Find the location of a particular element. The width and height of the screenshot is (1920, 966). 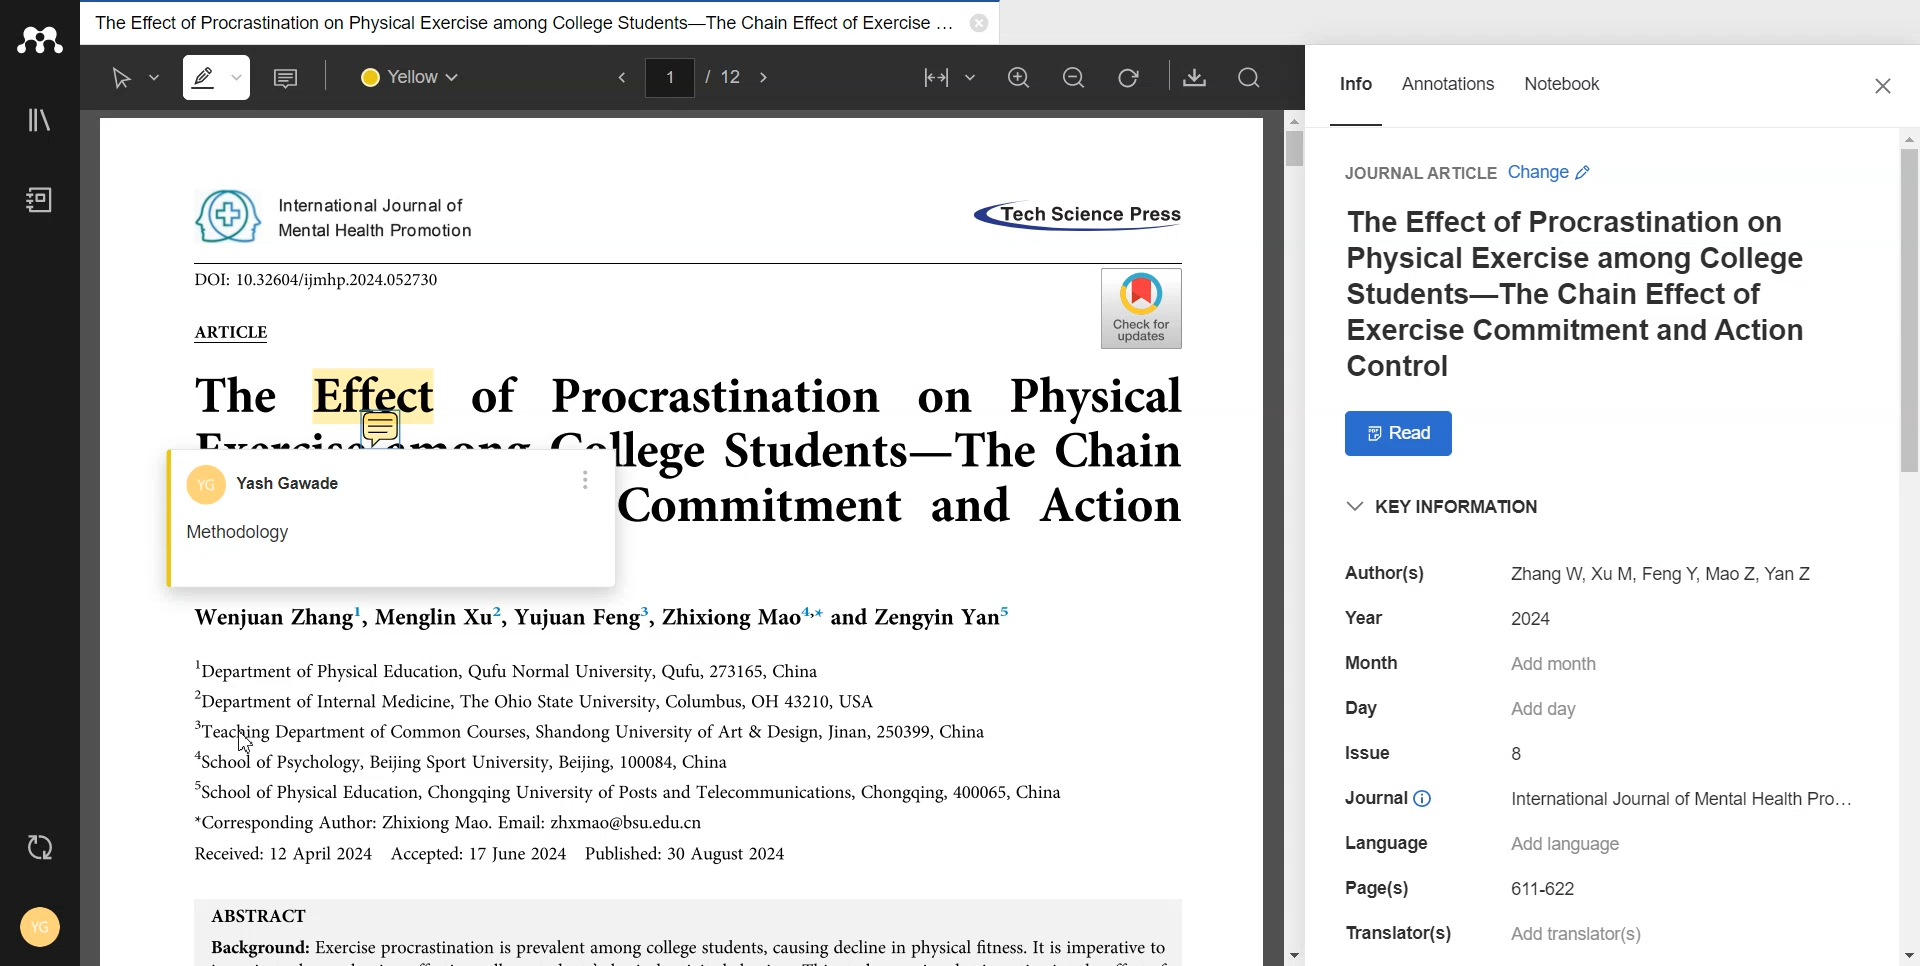

DOI: 10.32604/ijmhp.2024.052730 is located at coordinates (317, 279).